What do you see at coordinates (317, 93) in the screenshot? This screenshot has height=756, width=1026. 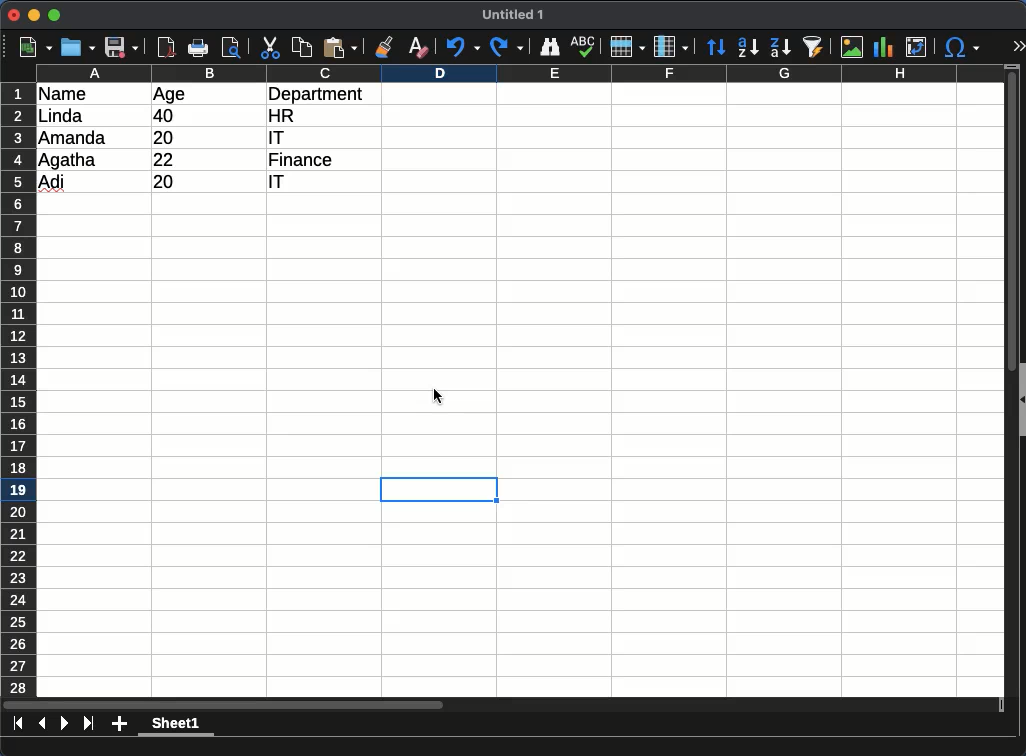 I see `department ` at bounding box center [317, 93].